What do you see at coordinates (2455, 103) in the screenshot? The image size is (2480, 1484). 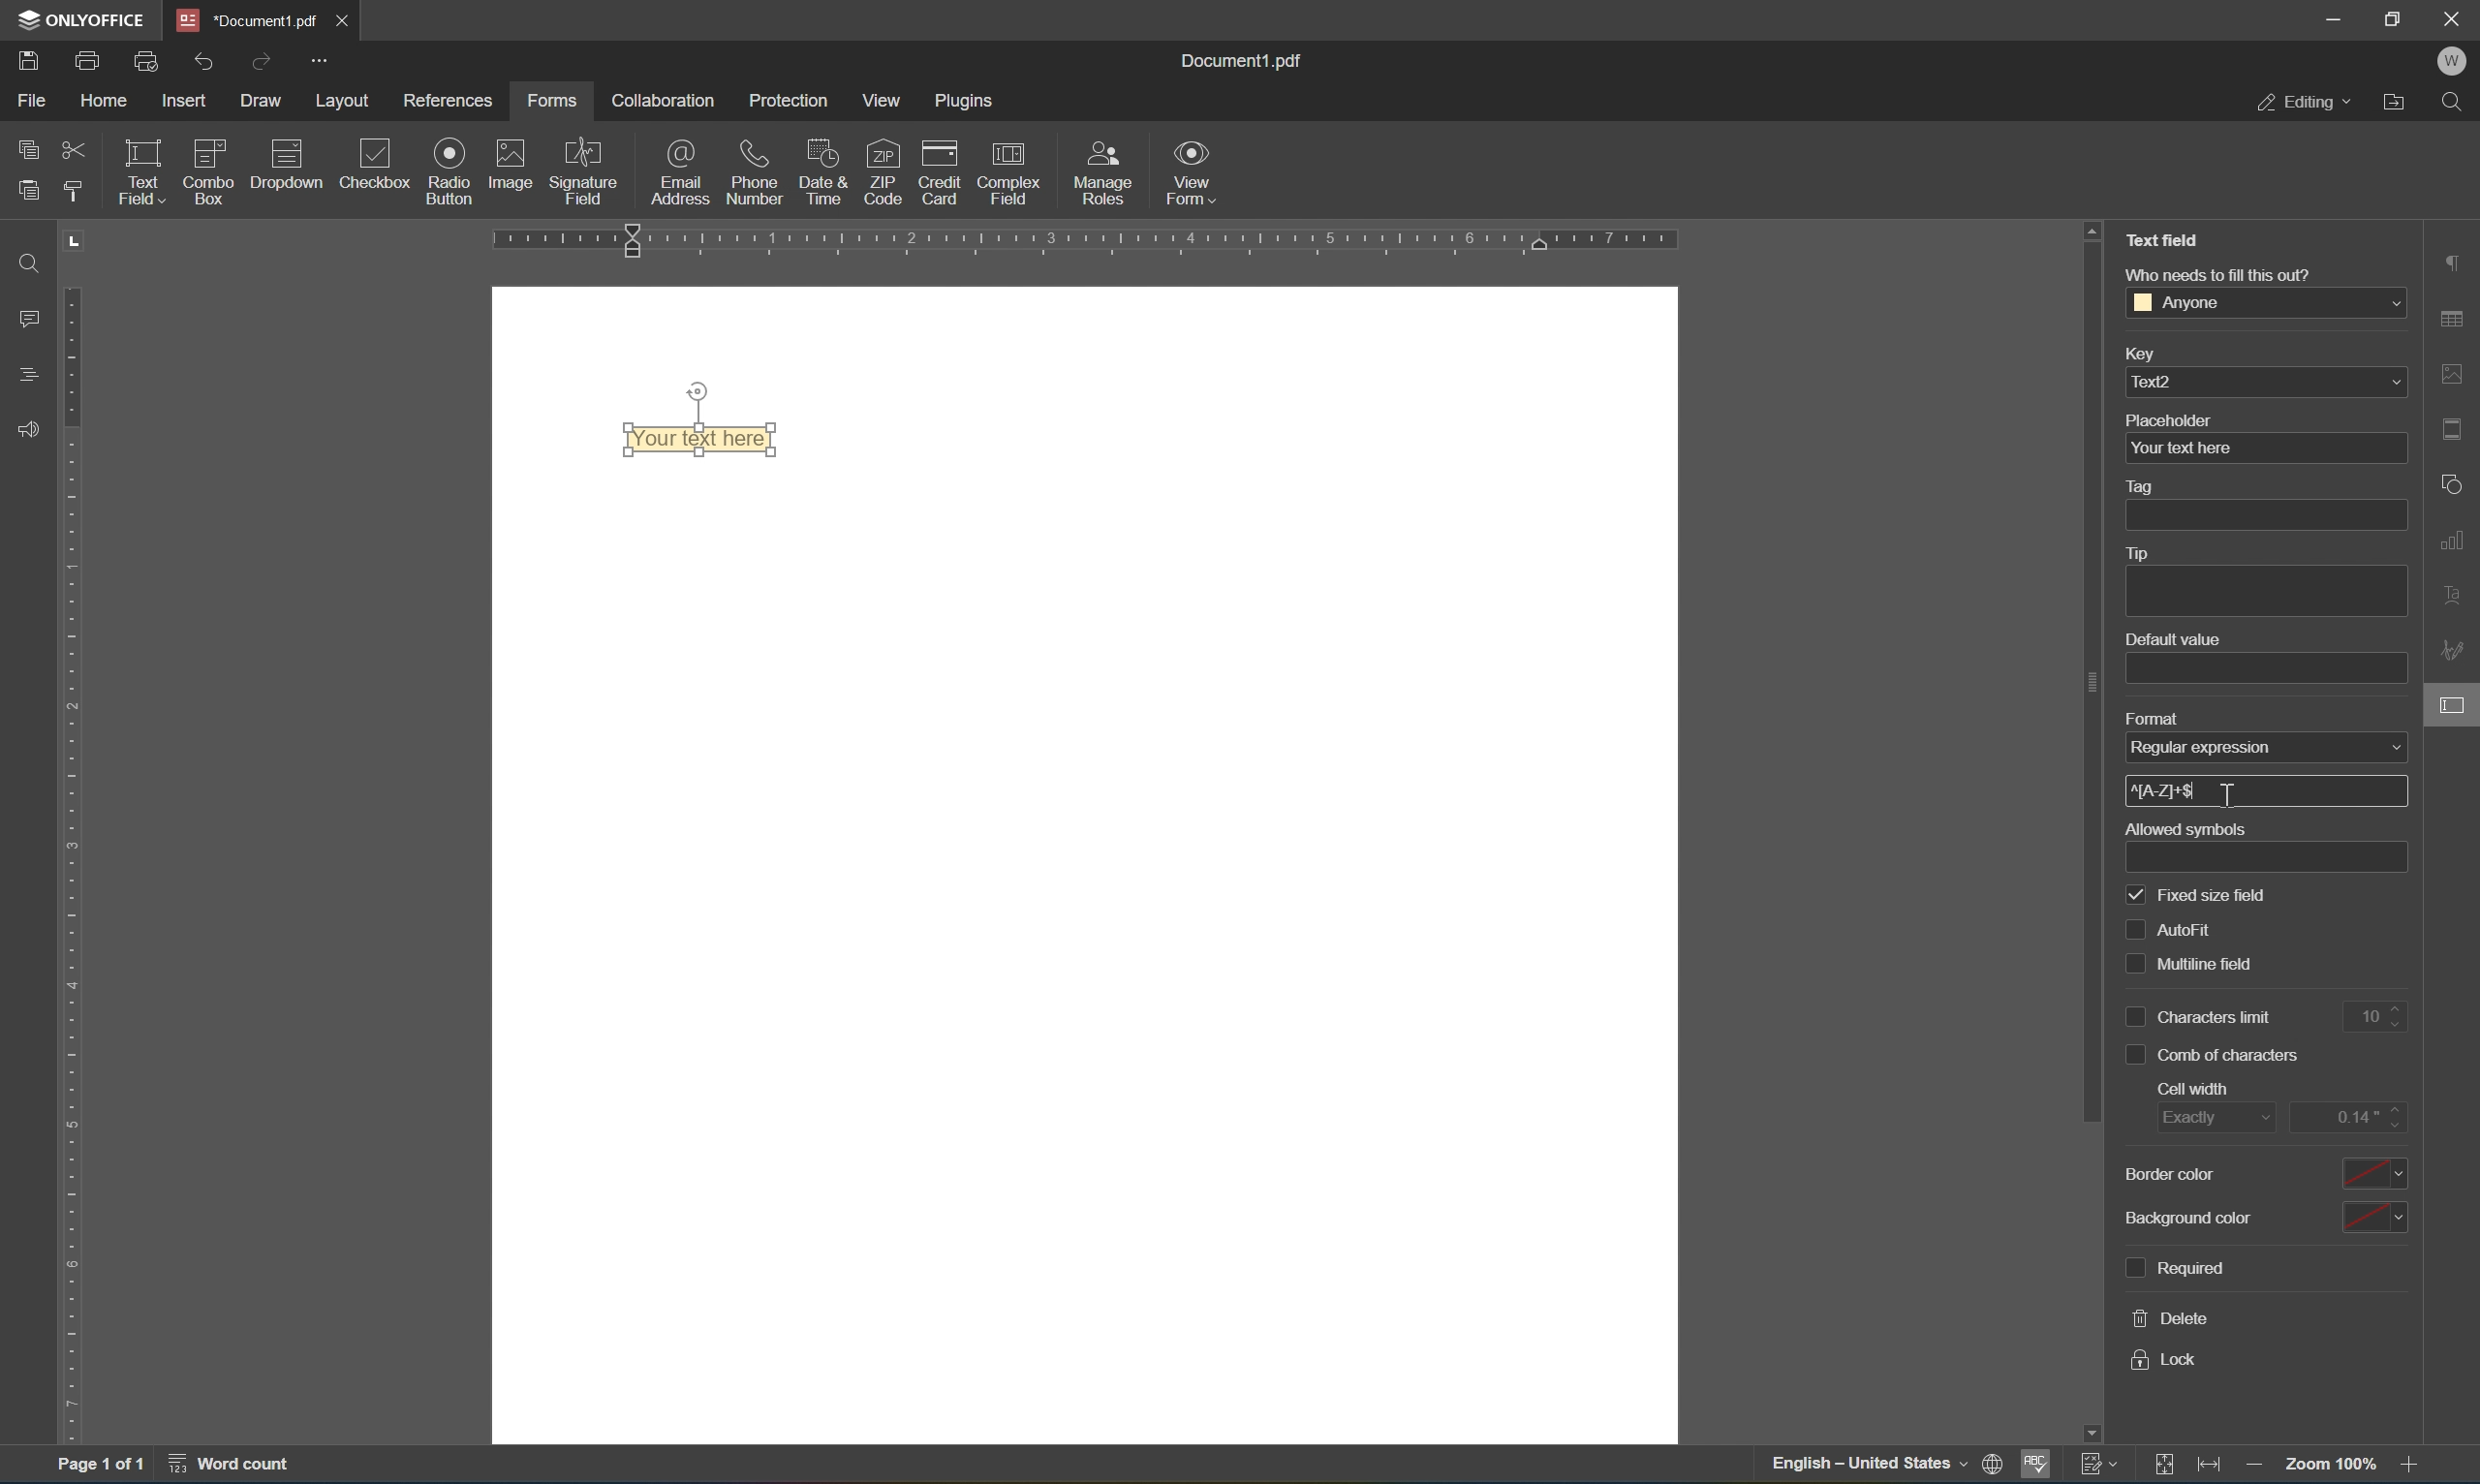 I see `find` at bounding box center [2455, 103].